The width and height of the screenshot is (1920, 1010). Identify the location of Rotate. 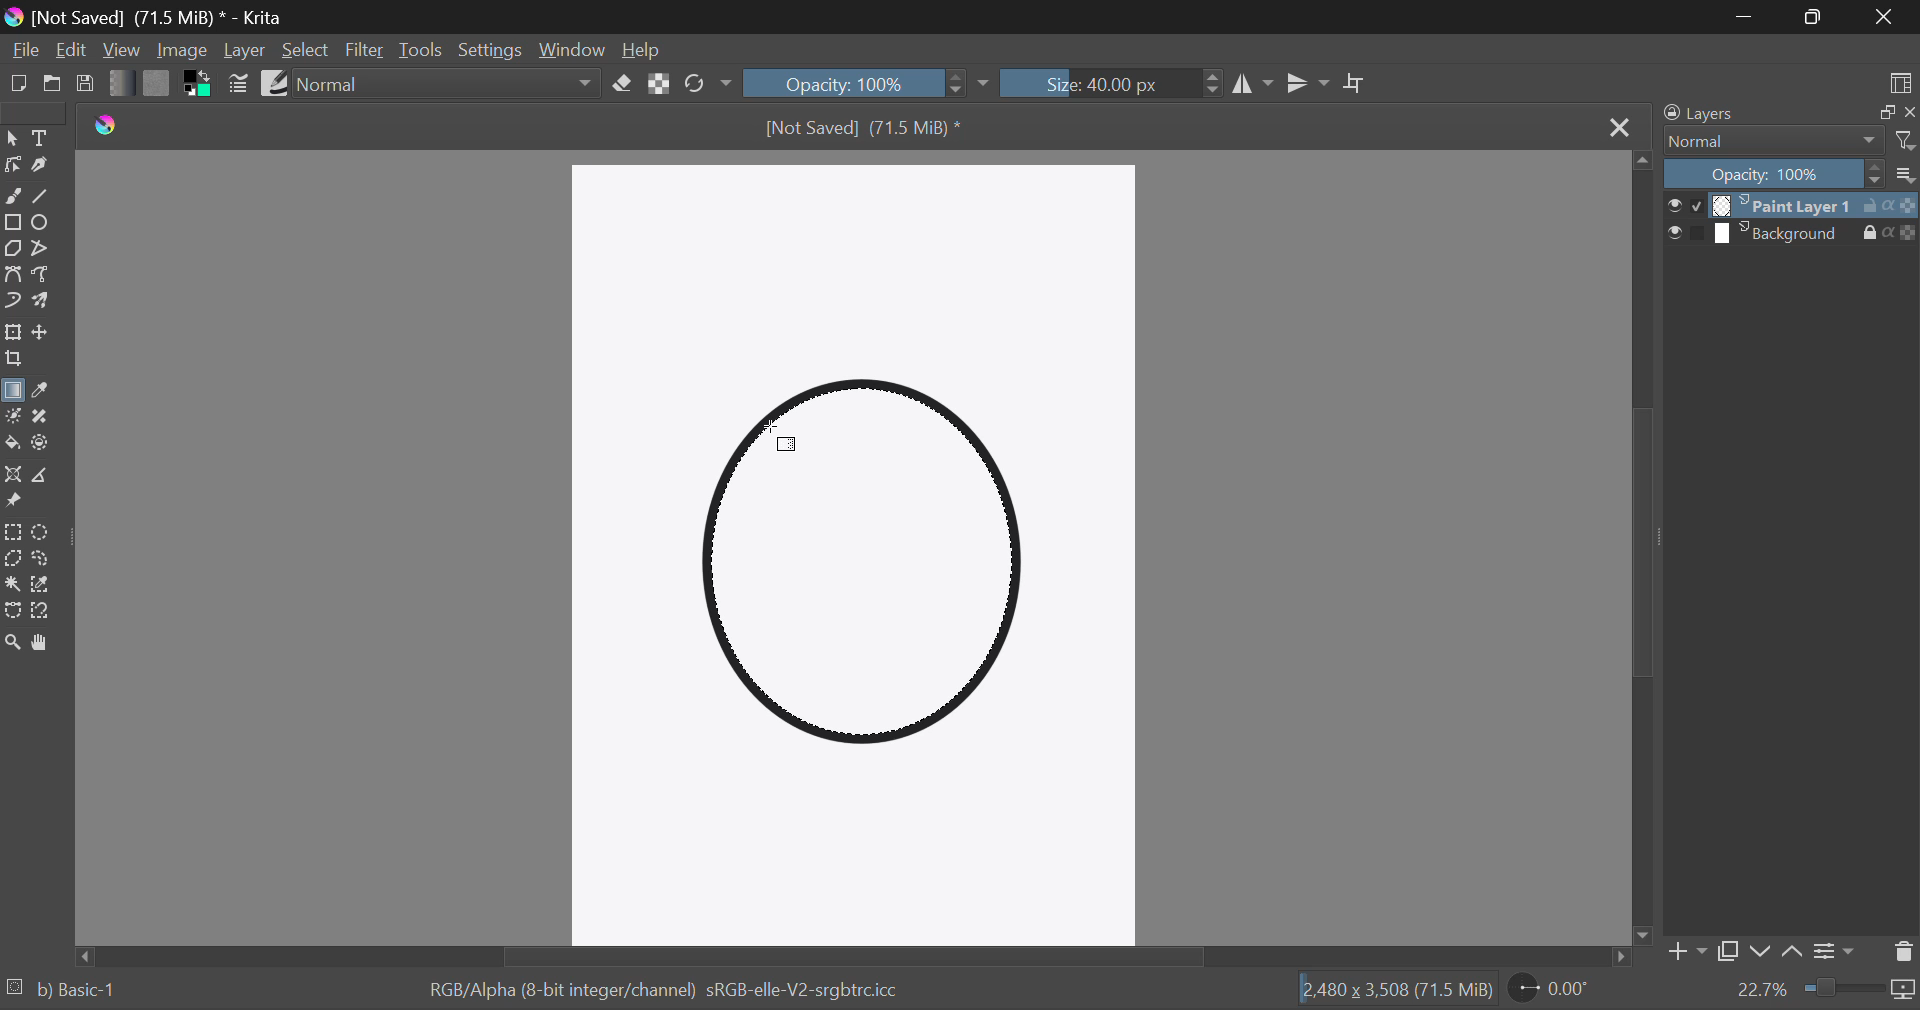
(706, 83).